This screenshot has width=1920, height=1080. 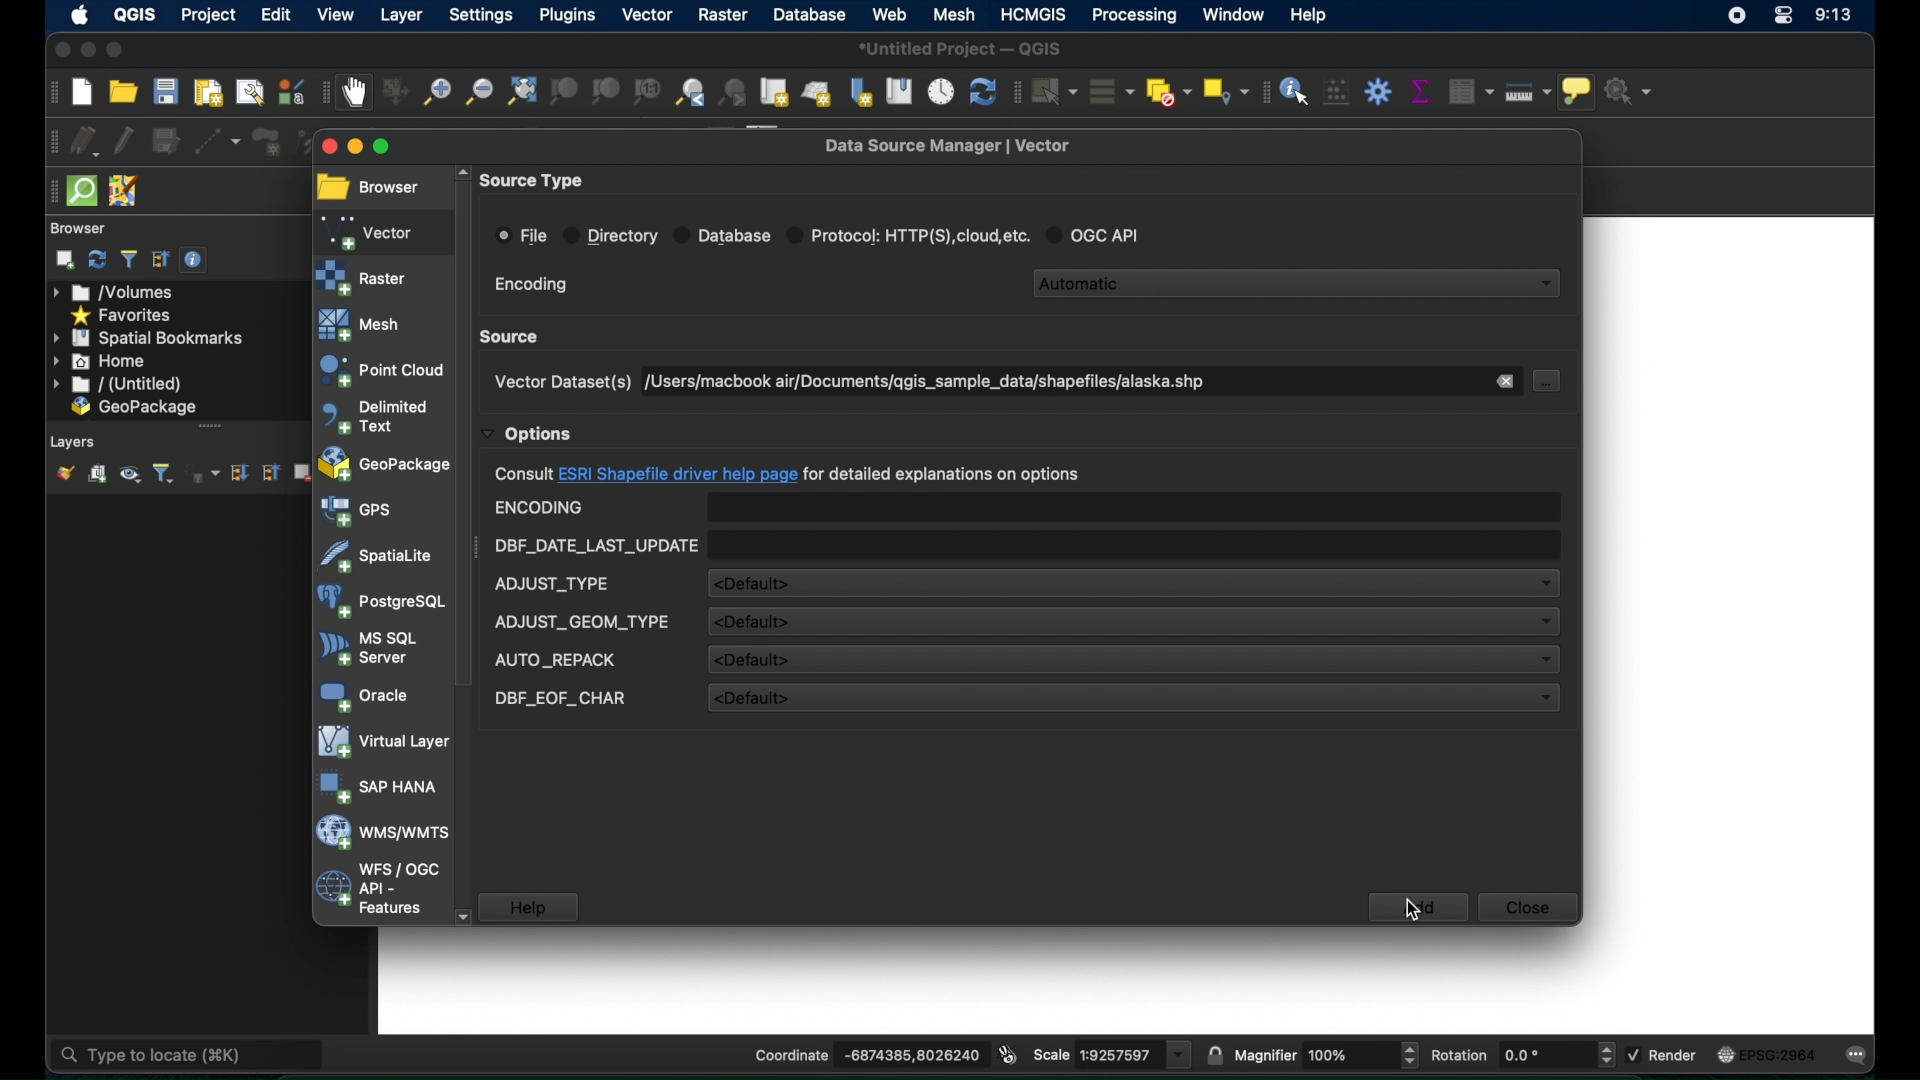 What do you see at coordinates (941, 90) in the screenshot?
I see `temporal controller panel` at bounding box center [941, 90].